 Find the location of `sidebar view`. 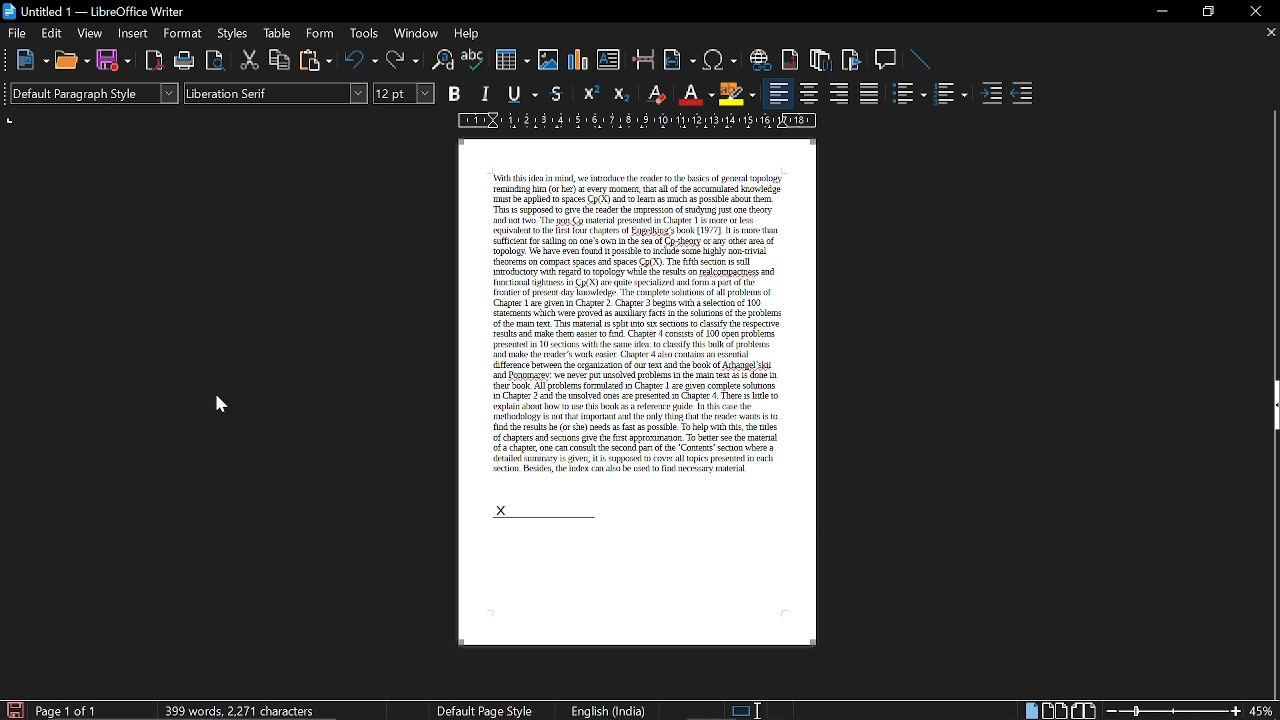

sidebar view is located at coordinates (1272, 407).